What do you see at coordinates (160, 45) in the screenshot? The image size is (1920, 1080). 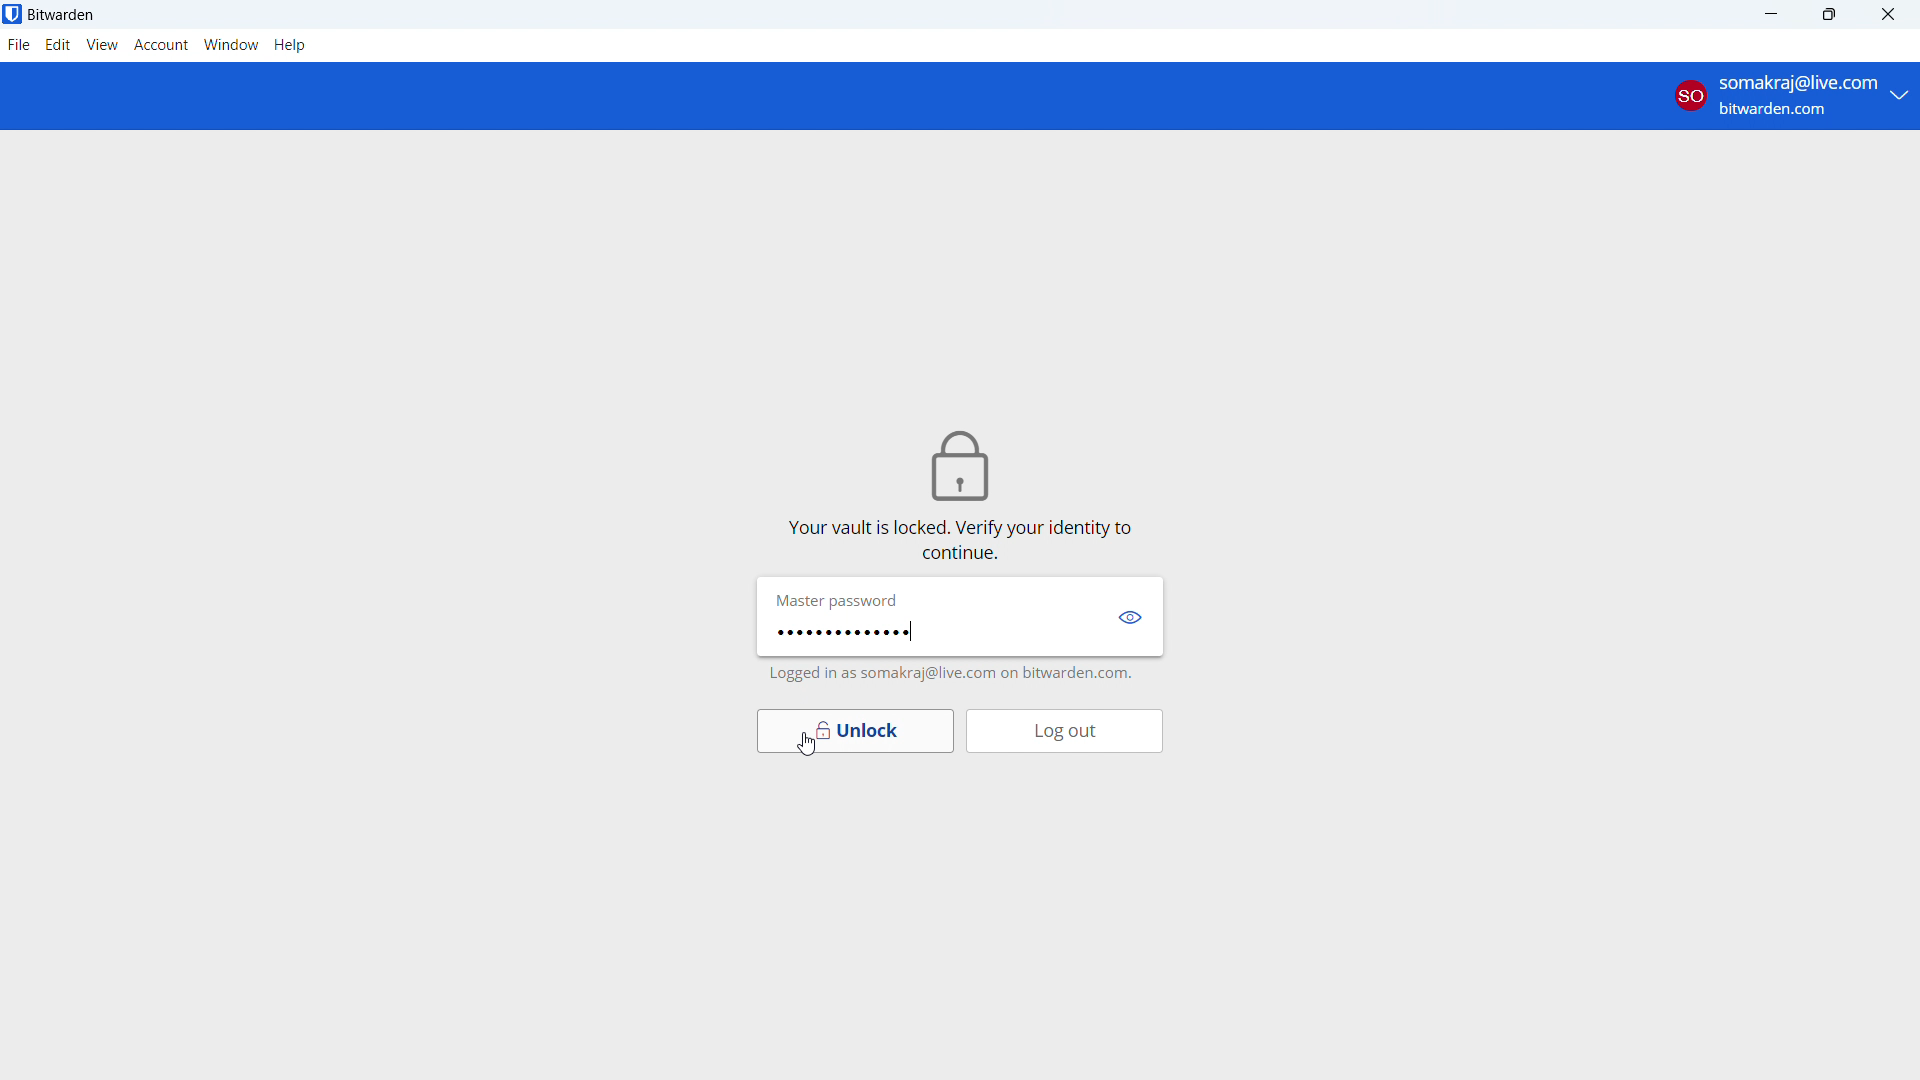 I see `account` at bounding box center [160, 45].